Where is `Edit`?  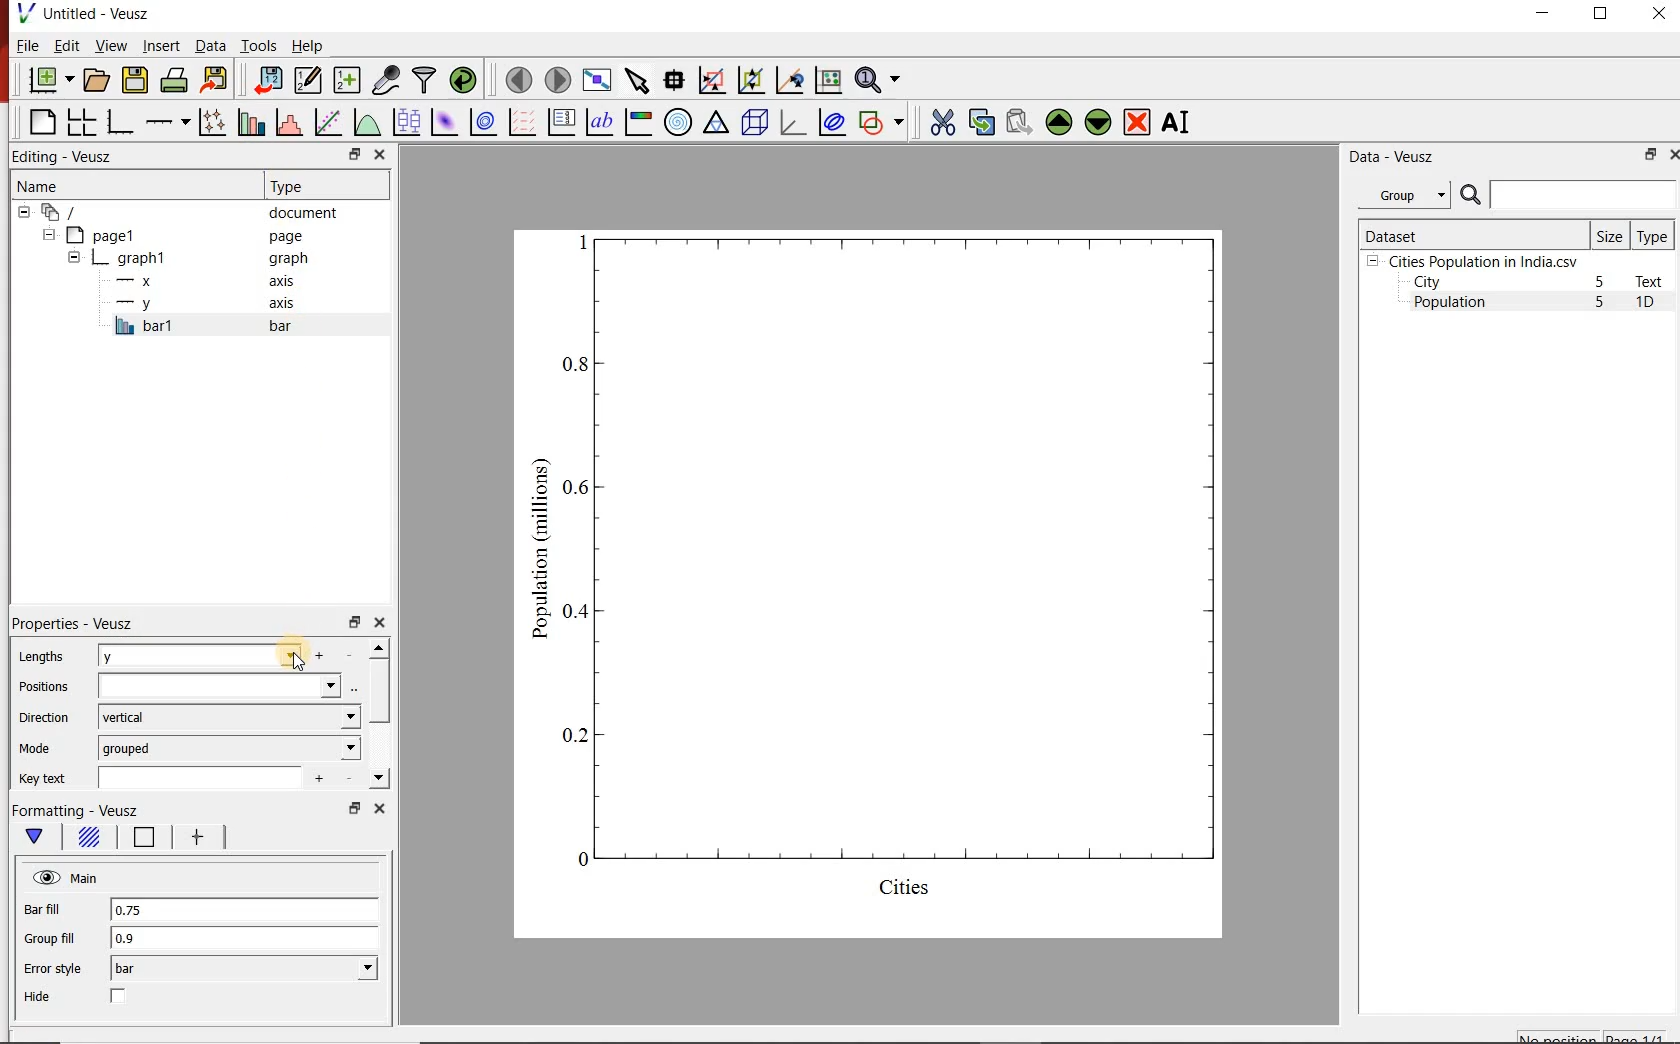 Edit is located at coordinates (65, 46).